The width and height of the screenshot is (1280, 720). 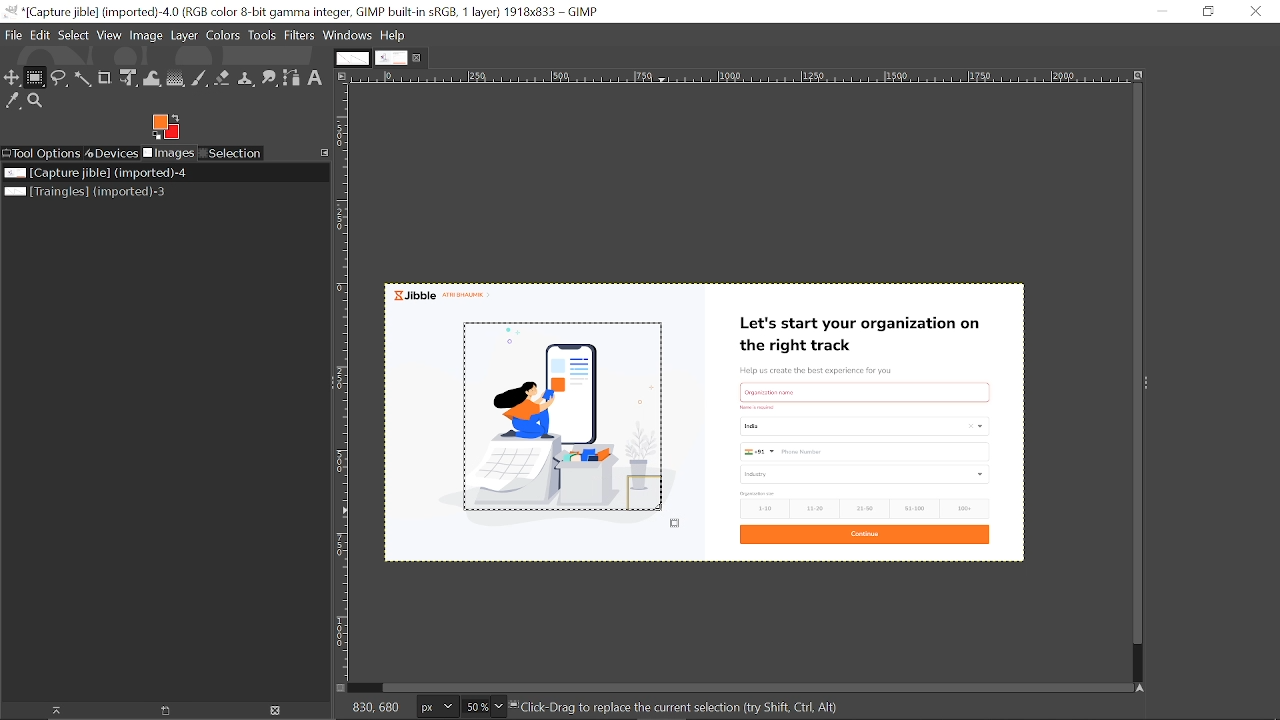 I want to click on Free select tool, so click(x=58, y=79).